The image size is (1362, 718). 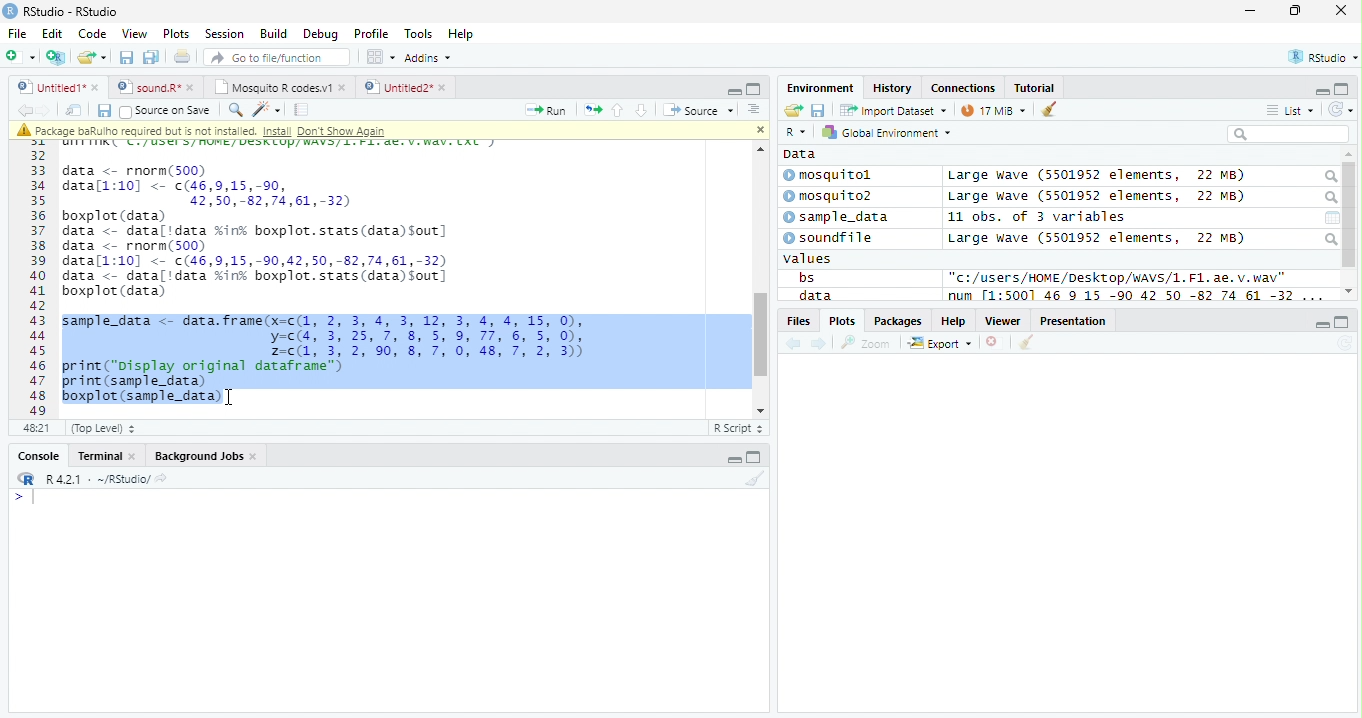 I want to click on History, so click(x=892, y=88).